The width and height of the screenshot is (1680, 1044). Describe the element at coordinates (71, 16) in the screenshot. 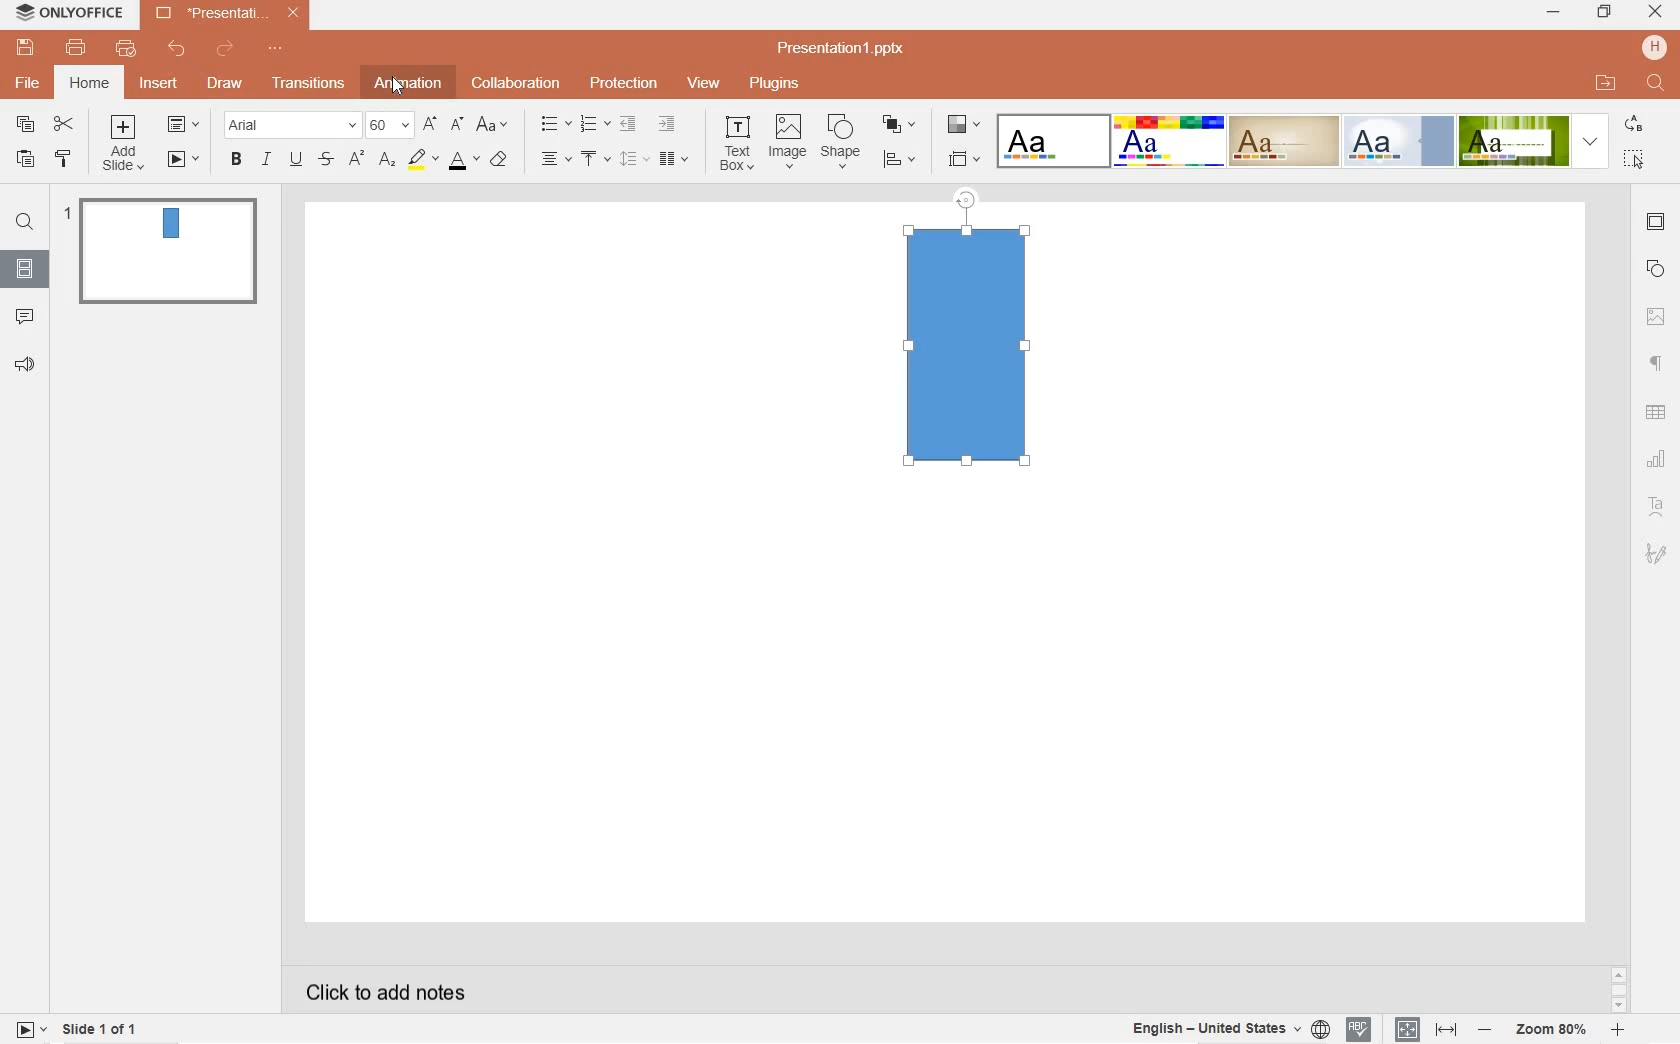

I see `ONLYOFFICE` at that location.